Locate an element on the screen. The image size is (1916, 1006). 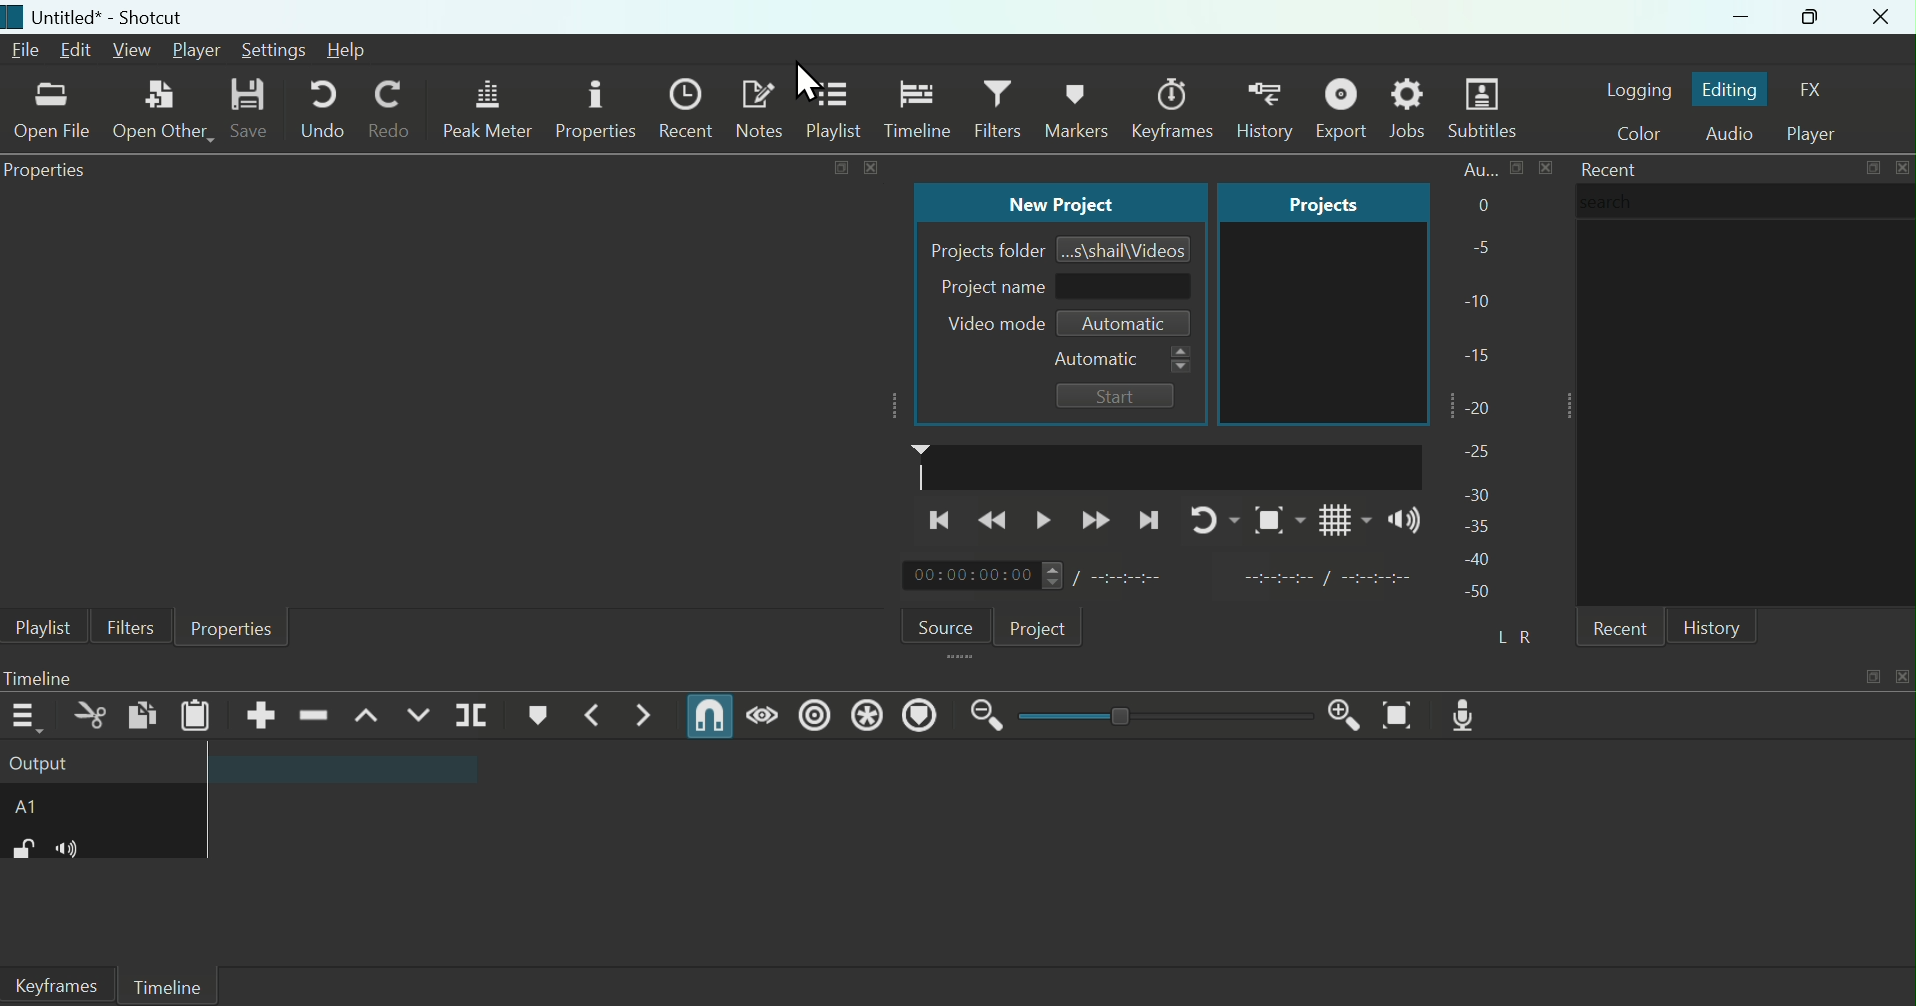
-10 is located at coordinates (1482, 300).